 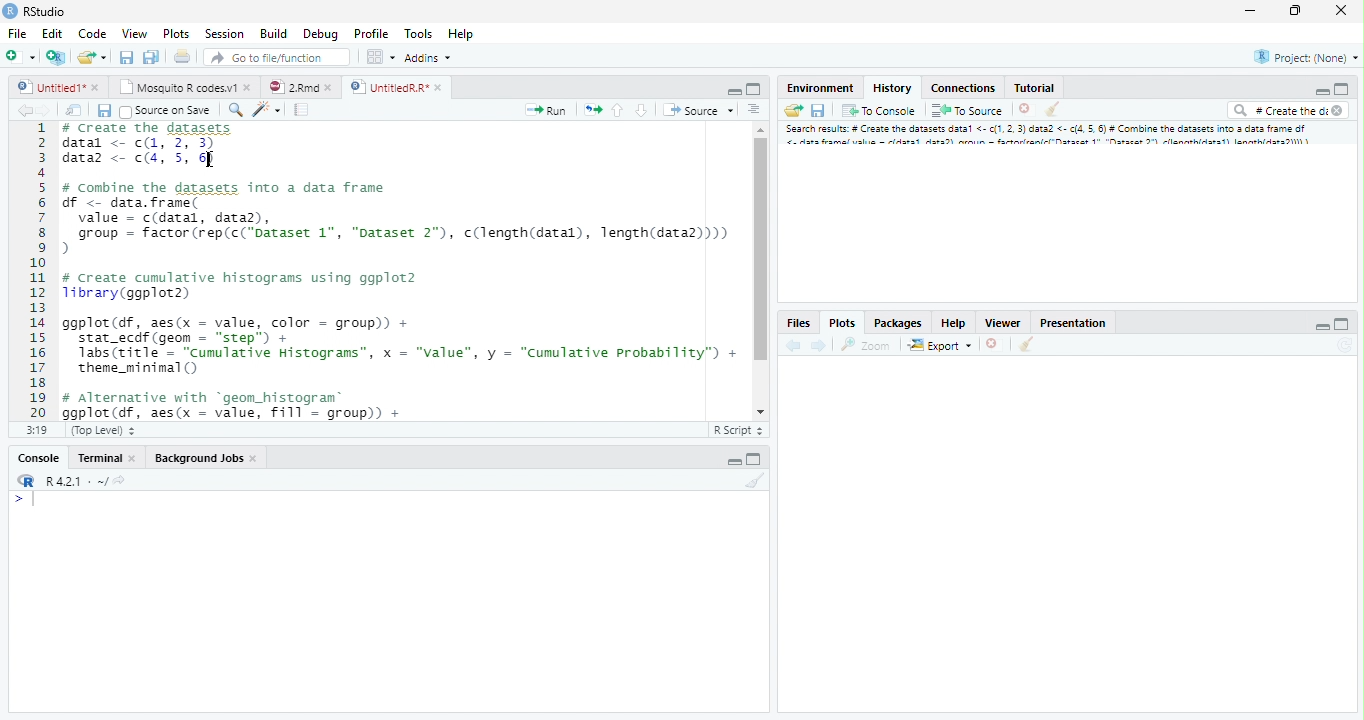 What do you see at coordinates (17, 113) in the screenshot?
I see `Back` at bounding box center [17, 113].